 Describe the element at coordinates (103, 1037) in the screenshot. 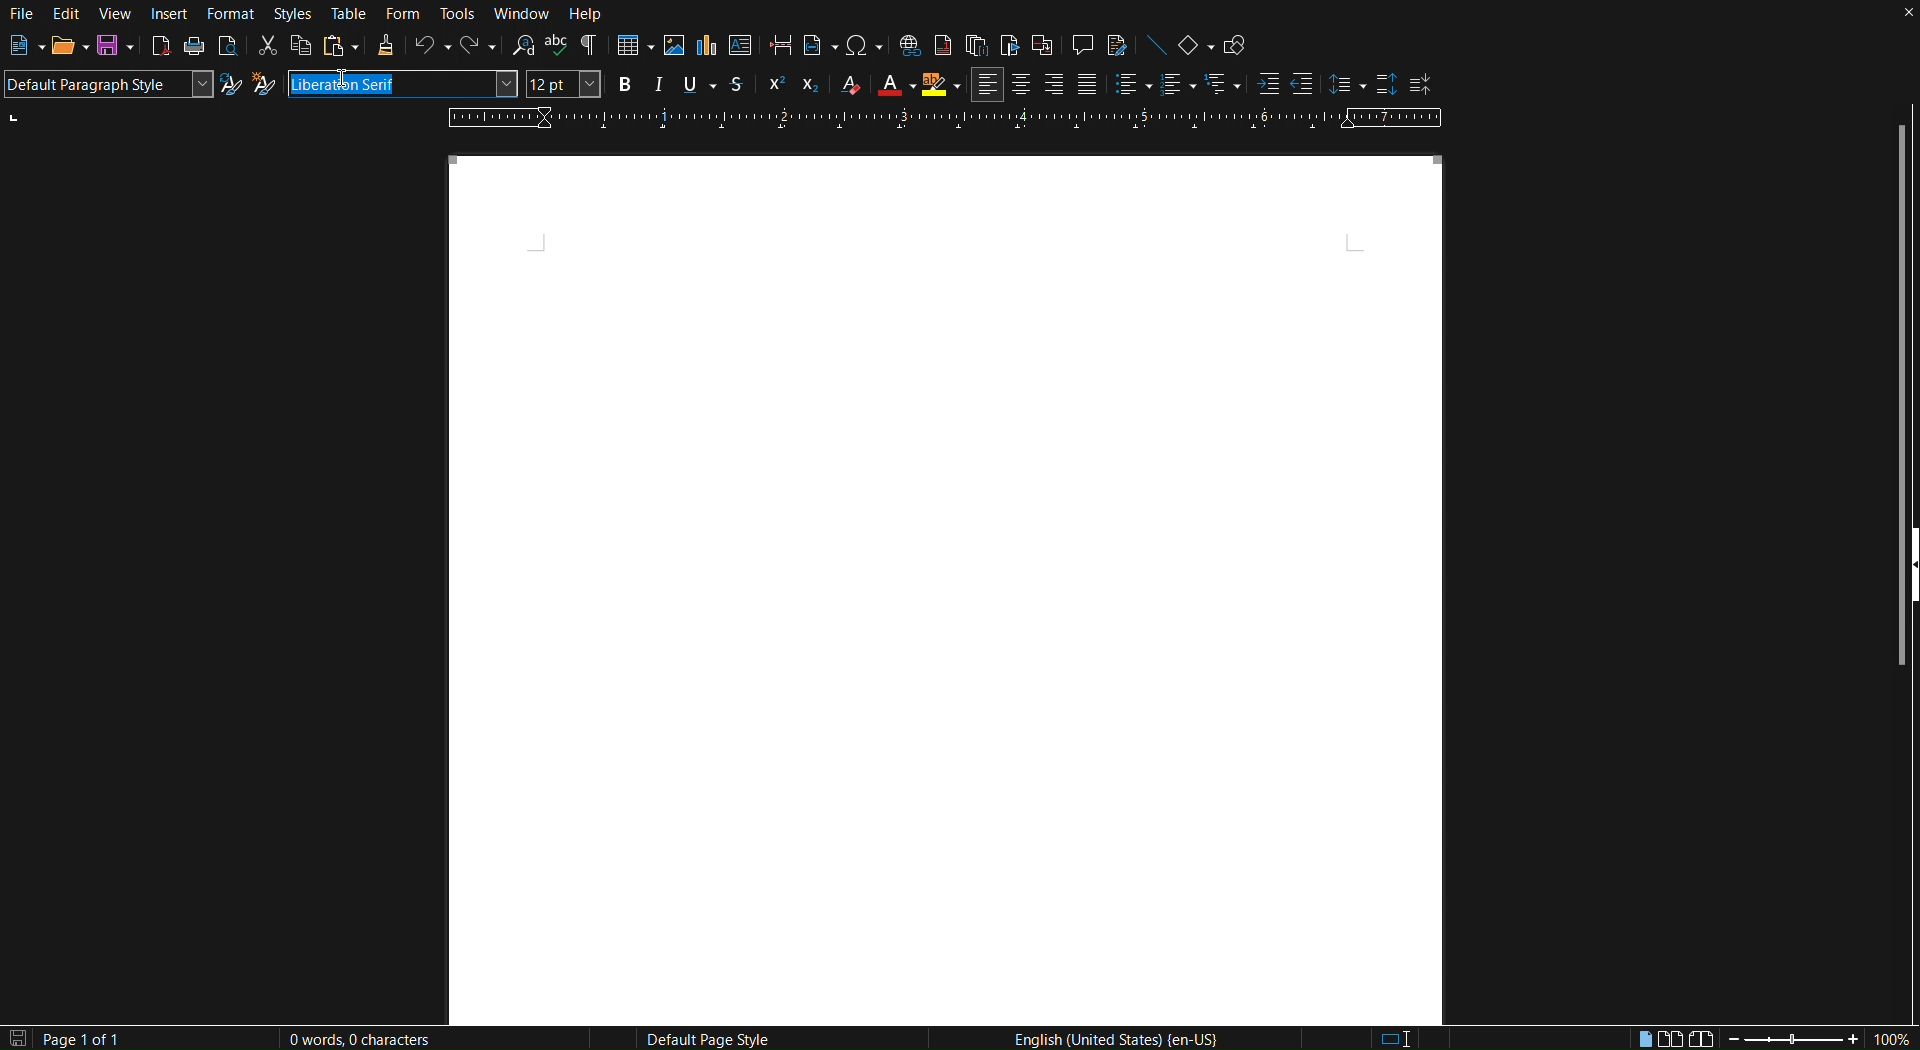

I see `Page 1 of 1` at that location.